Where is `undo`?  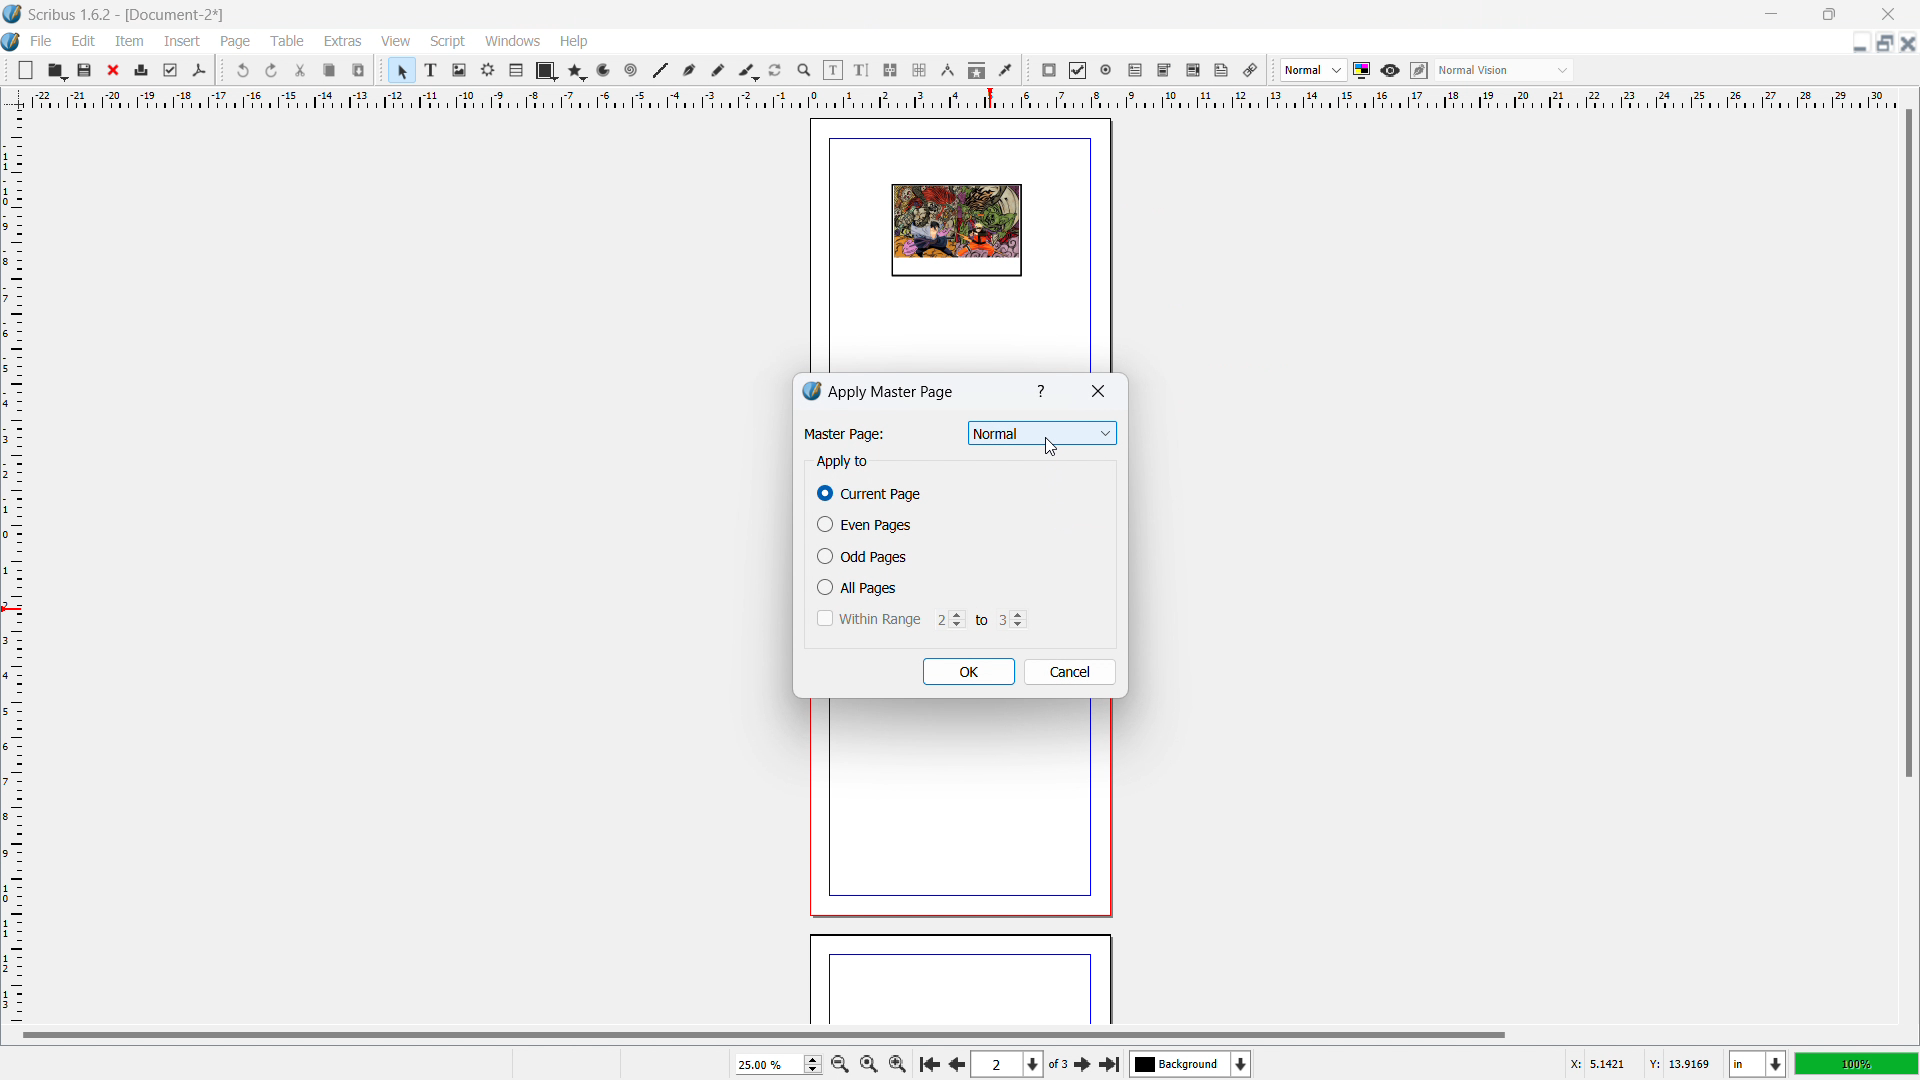 undo is located at coordinates (245, 70).